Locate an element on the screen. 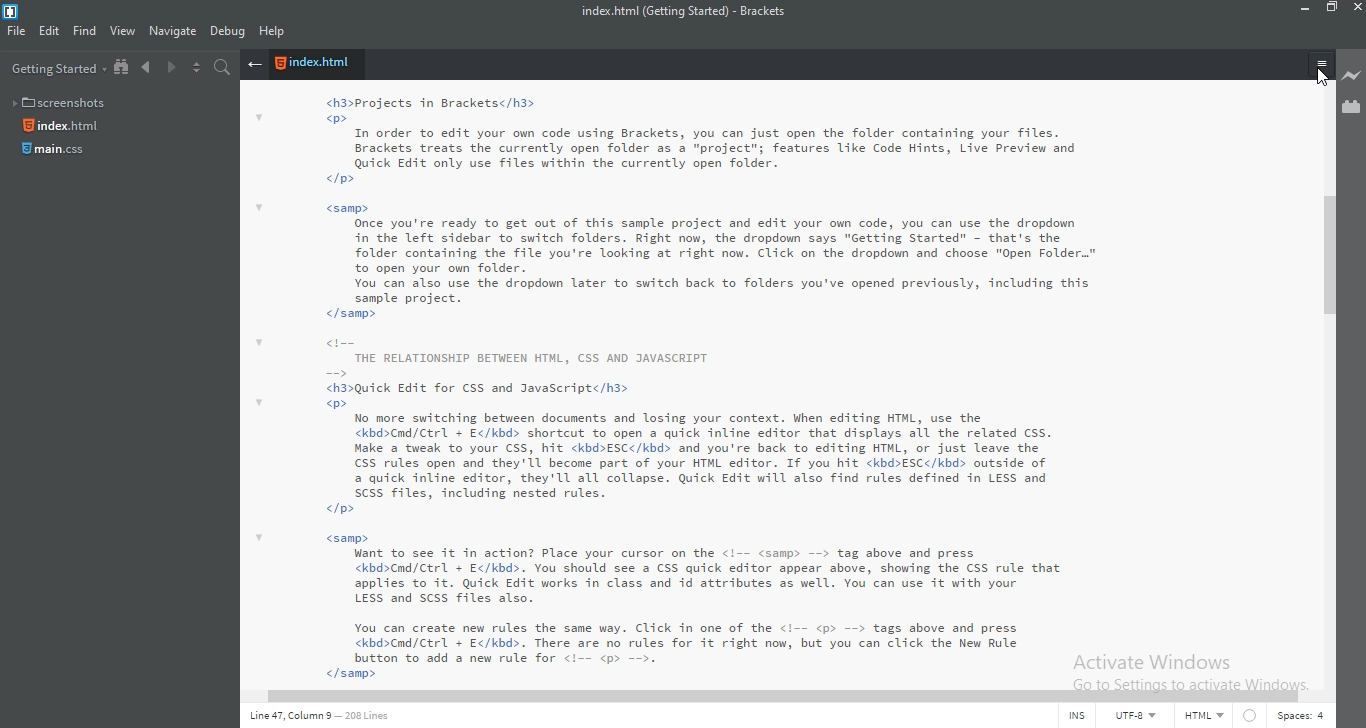  Screenshots is located at coordinates (63, 100).